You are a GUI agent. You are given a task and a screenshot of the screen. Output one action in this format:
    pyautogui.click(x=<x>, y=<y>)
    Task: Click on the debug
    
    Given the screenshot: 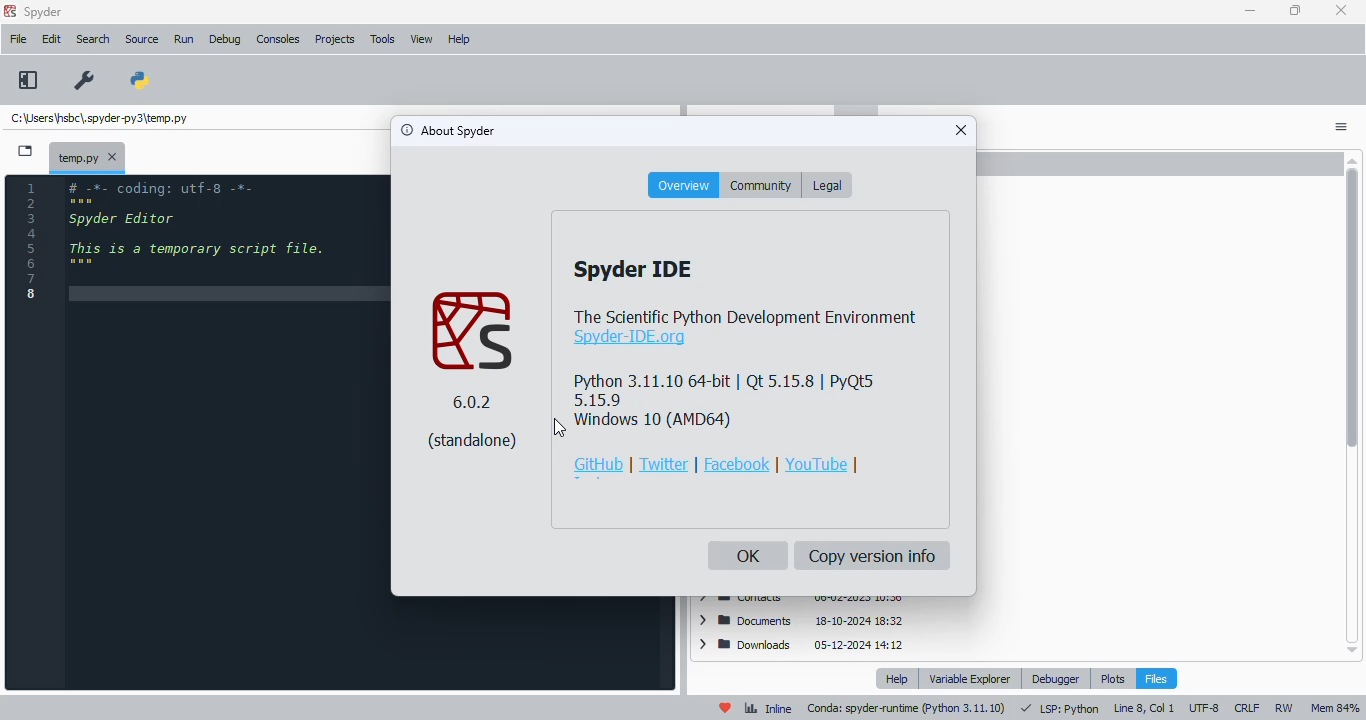 What is the action you would take?
    pyautogui.click(x=225, y=39)
    